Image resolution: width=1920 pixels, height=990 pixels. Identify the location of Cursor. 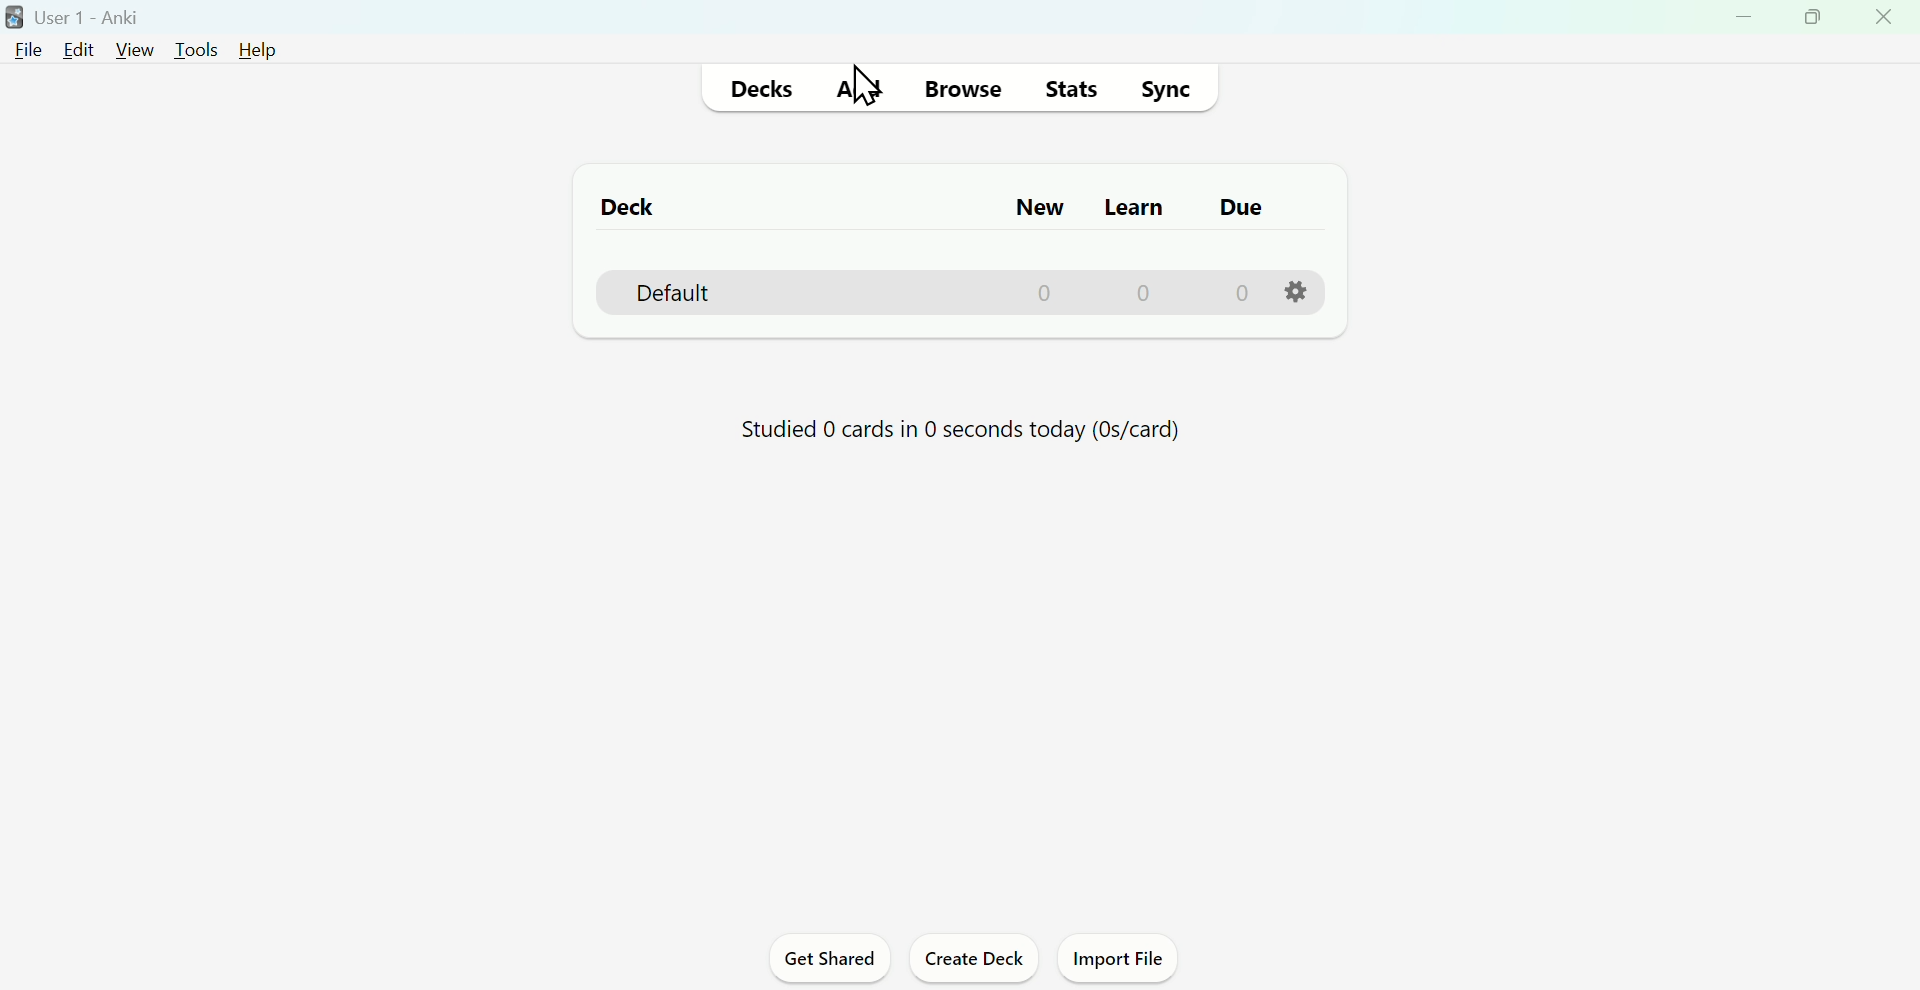
(860, 85).